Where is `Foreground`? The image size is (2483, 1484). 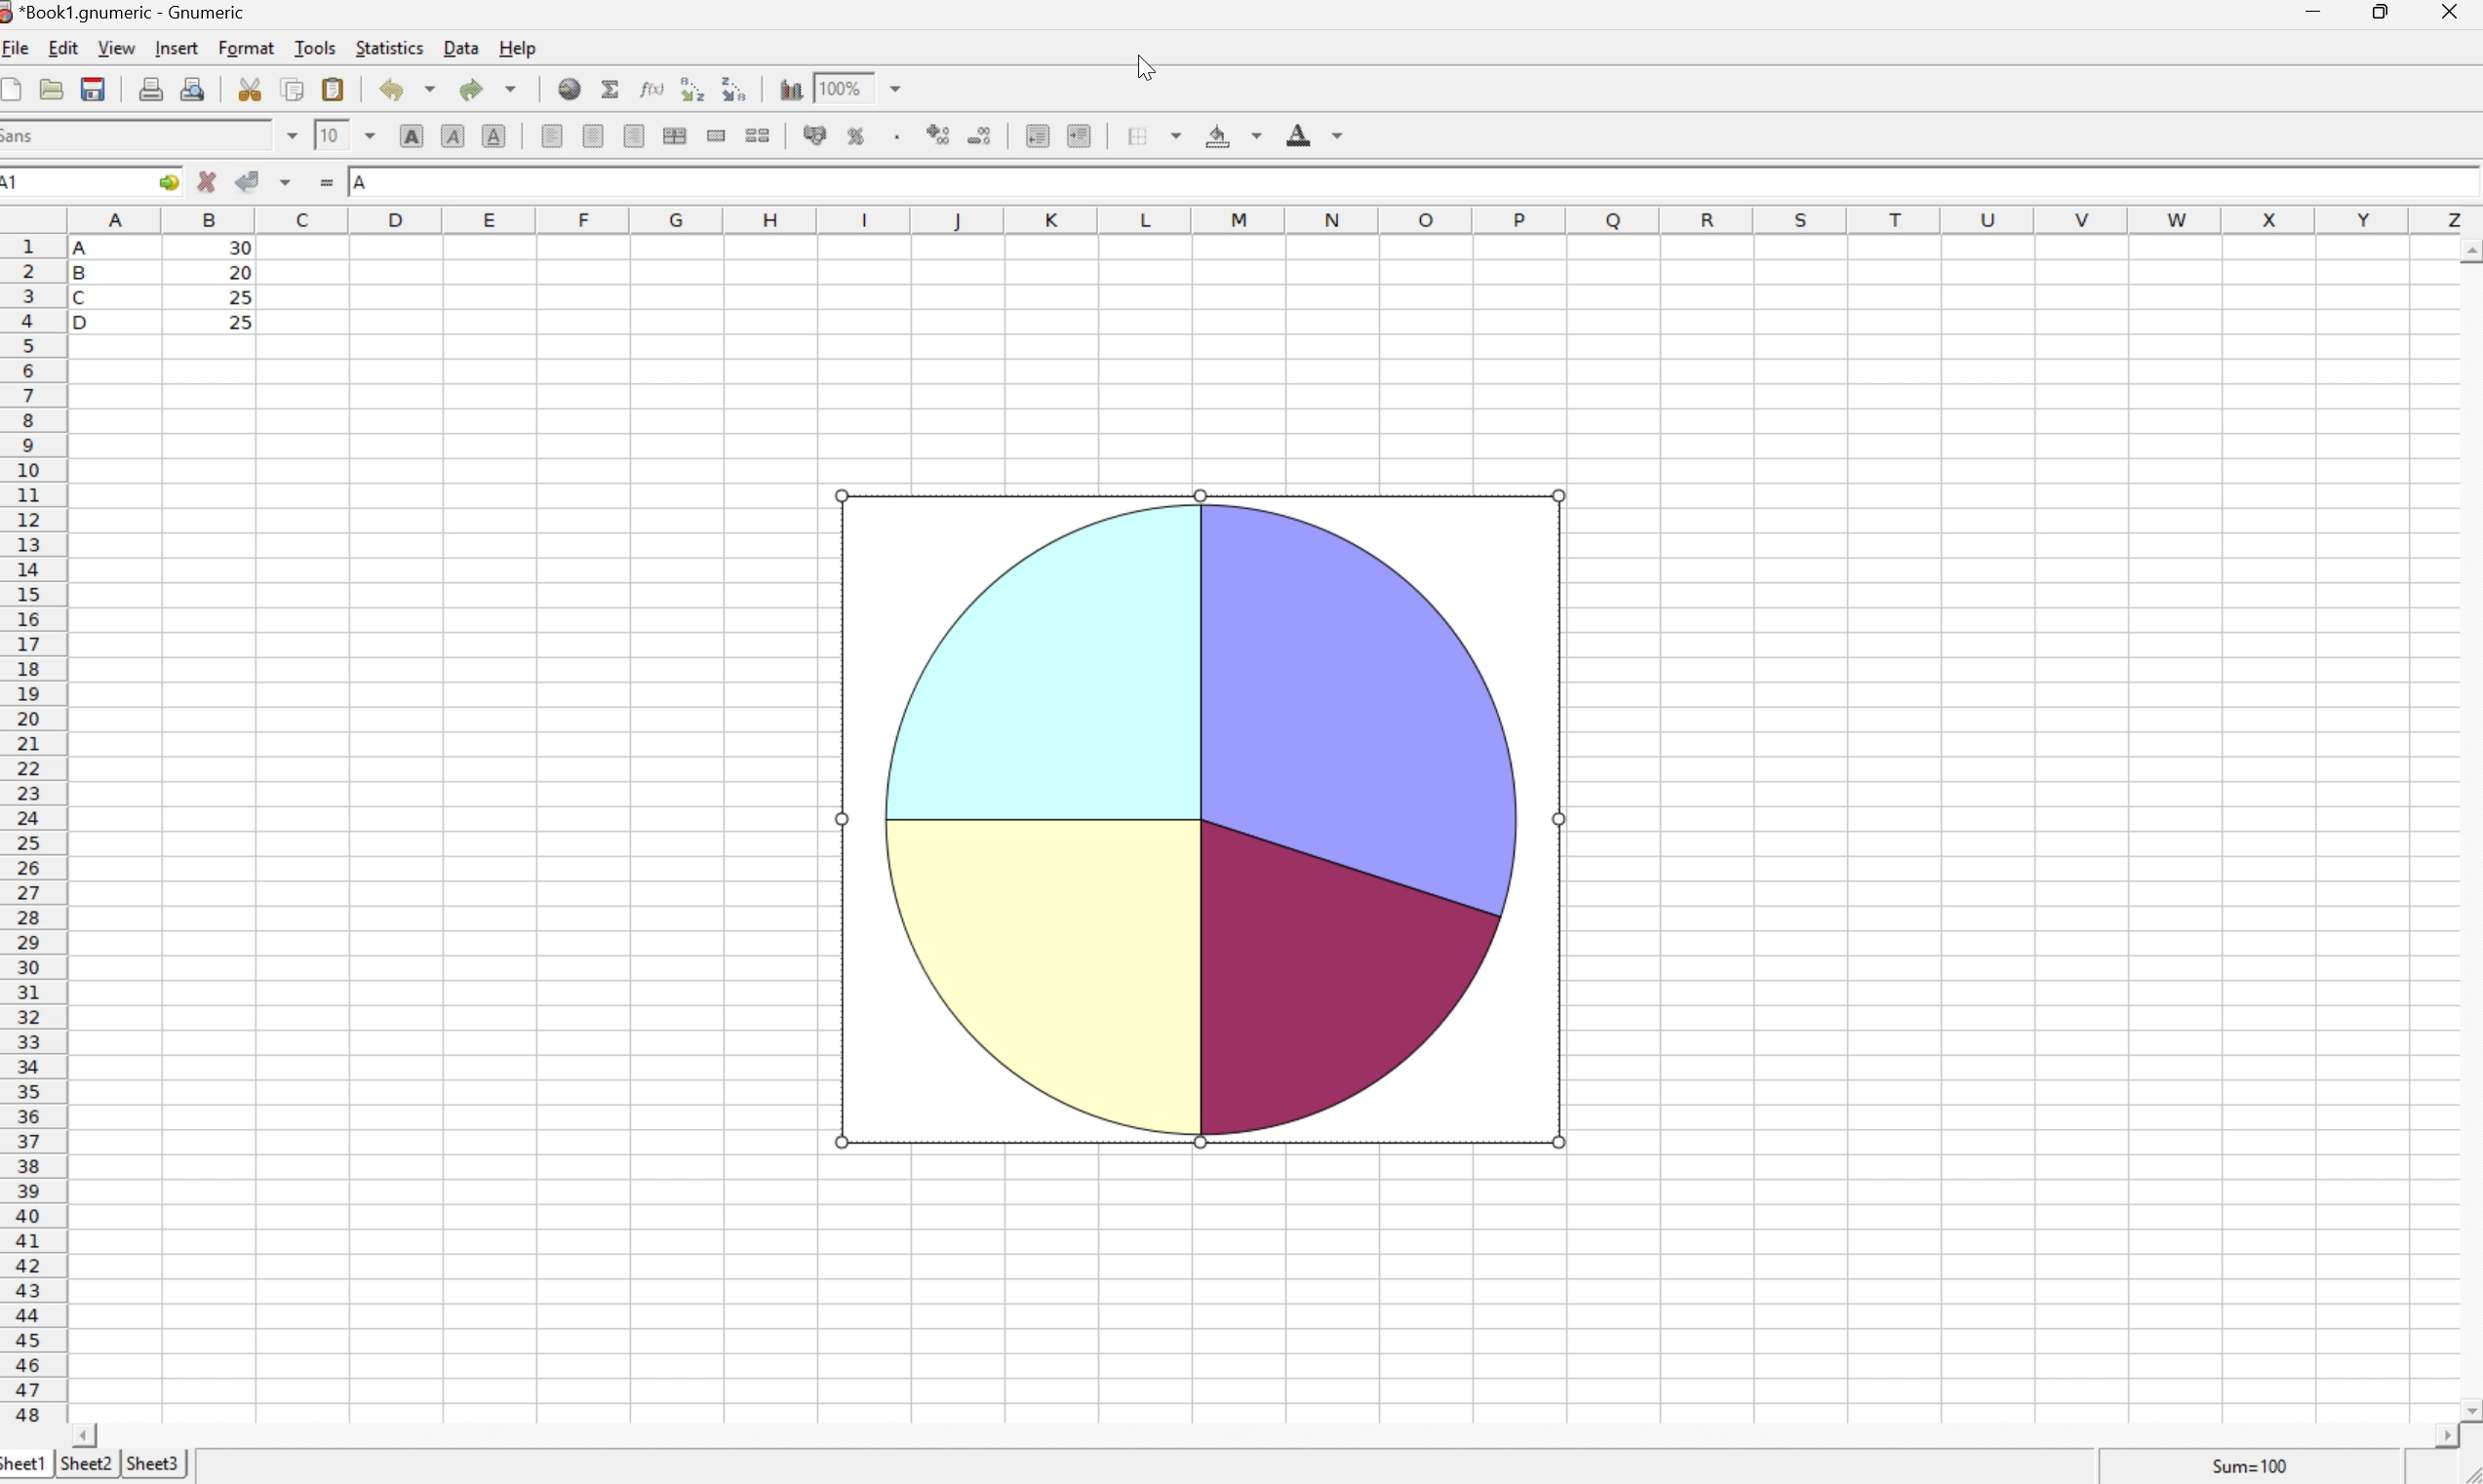
Foreground is located at coordinates (1318, 134).